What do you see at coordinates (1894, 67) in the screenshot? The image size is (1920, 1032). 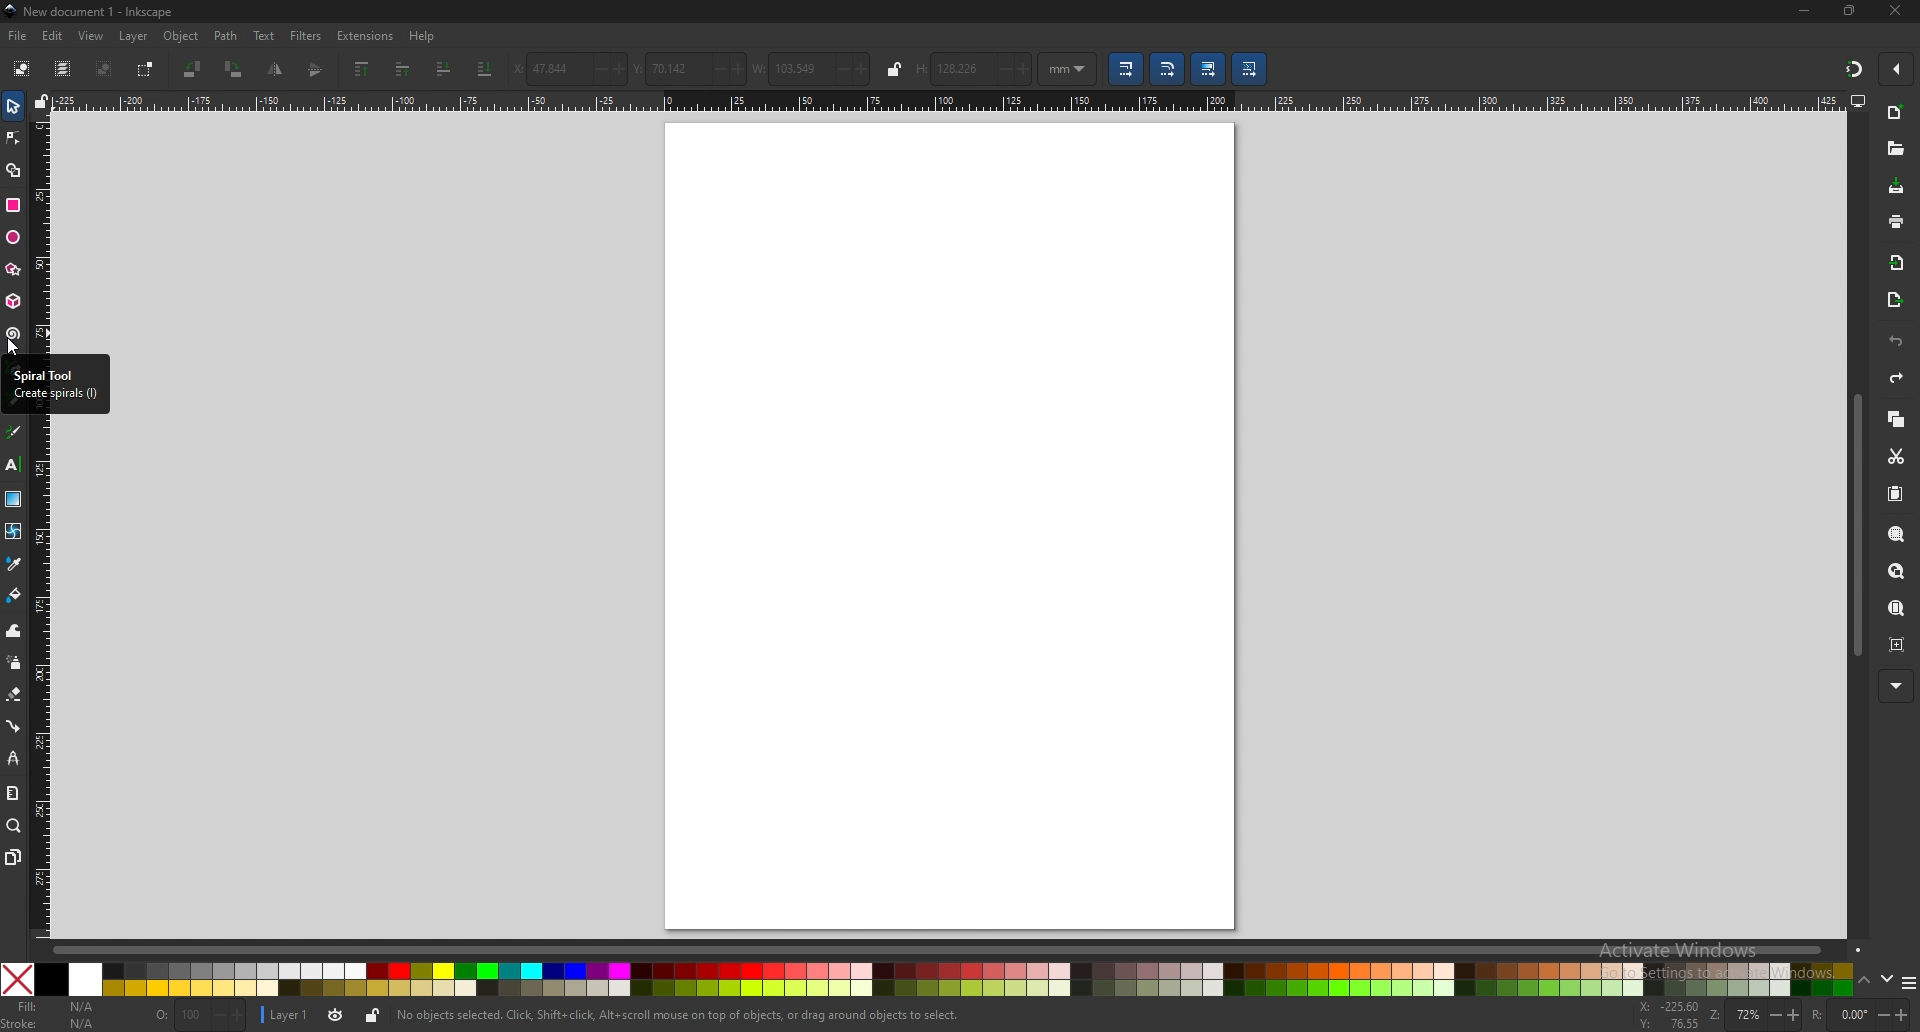 I see `enable snapping` at bounding box center [1894, 67].